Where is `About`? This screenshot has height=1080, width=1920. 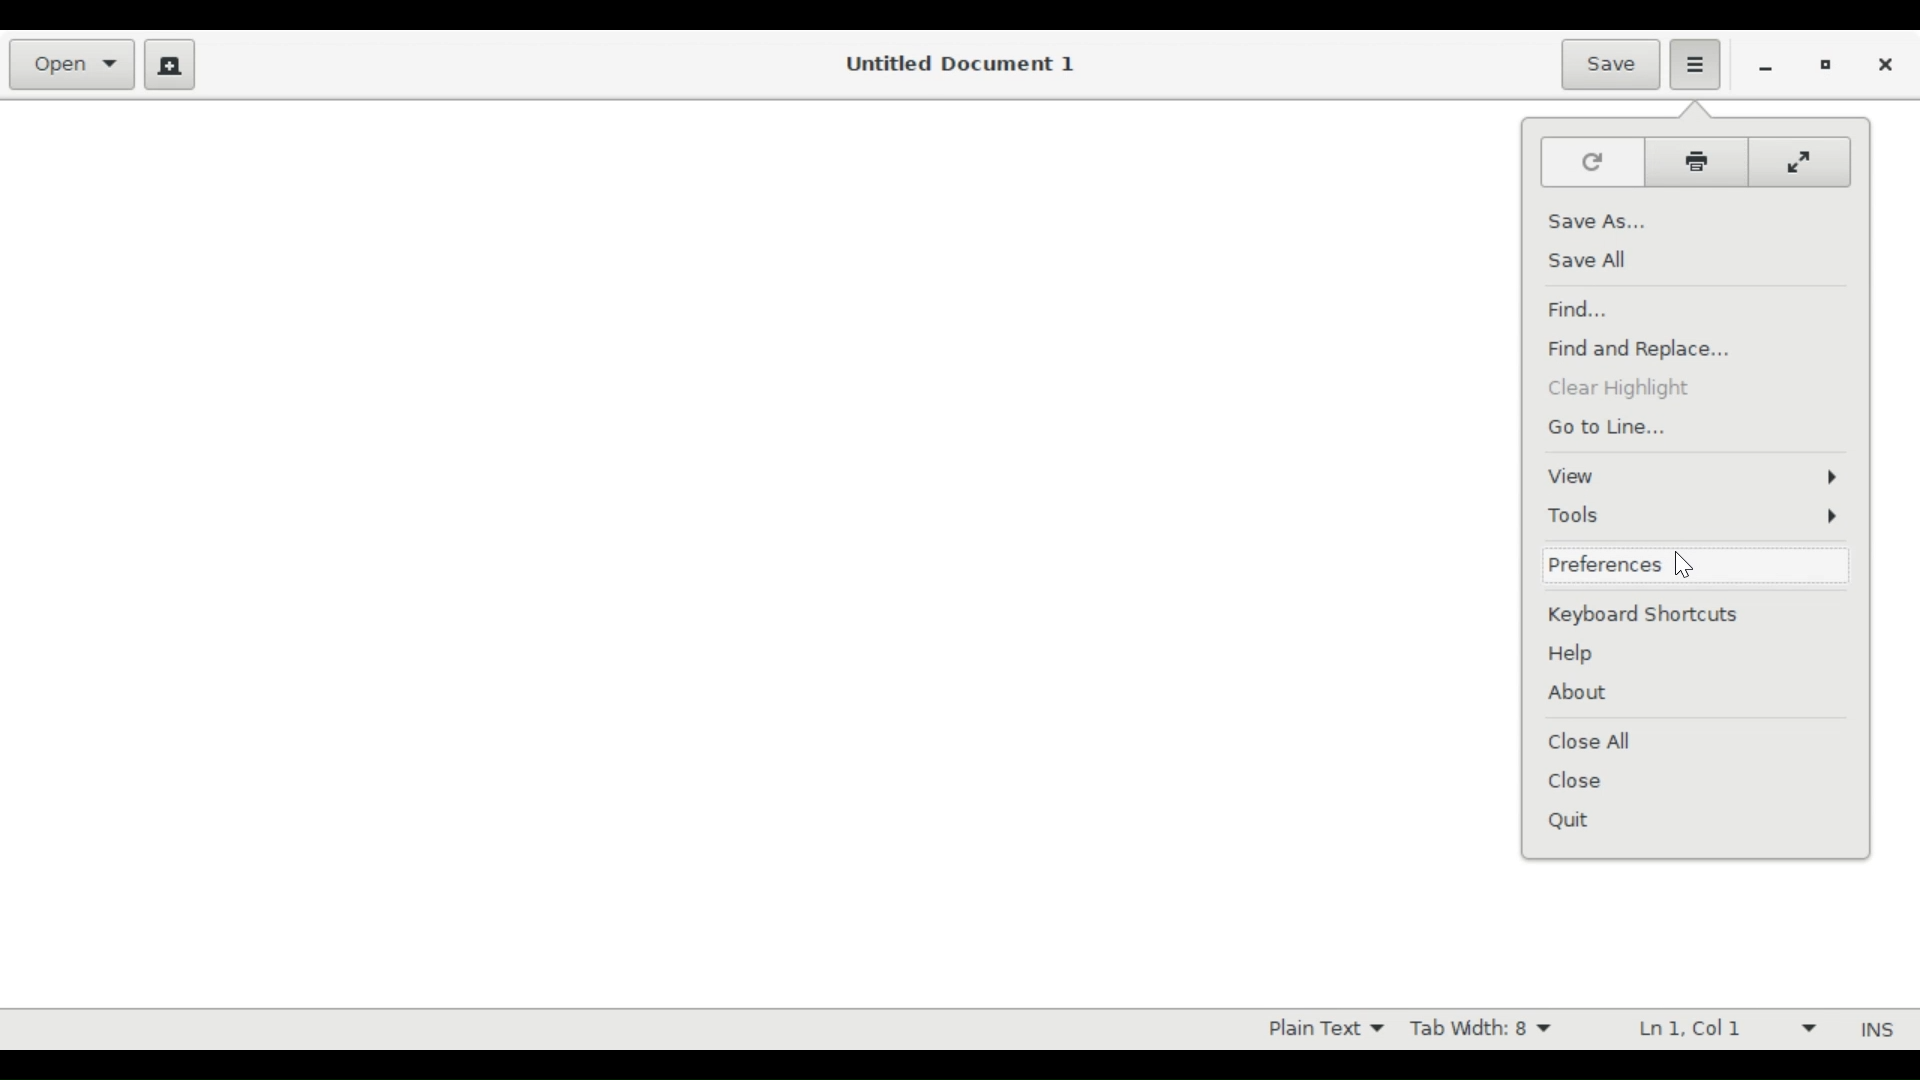 About is located at coordinates (1581, 694).